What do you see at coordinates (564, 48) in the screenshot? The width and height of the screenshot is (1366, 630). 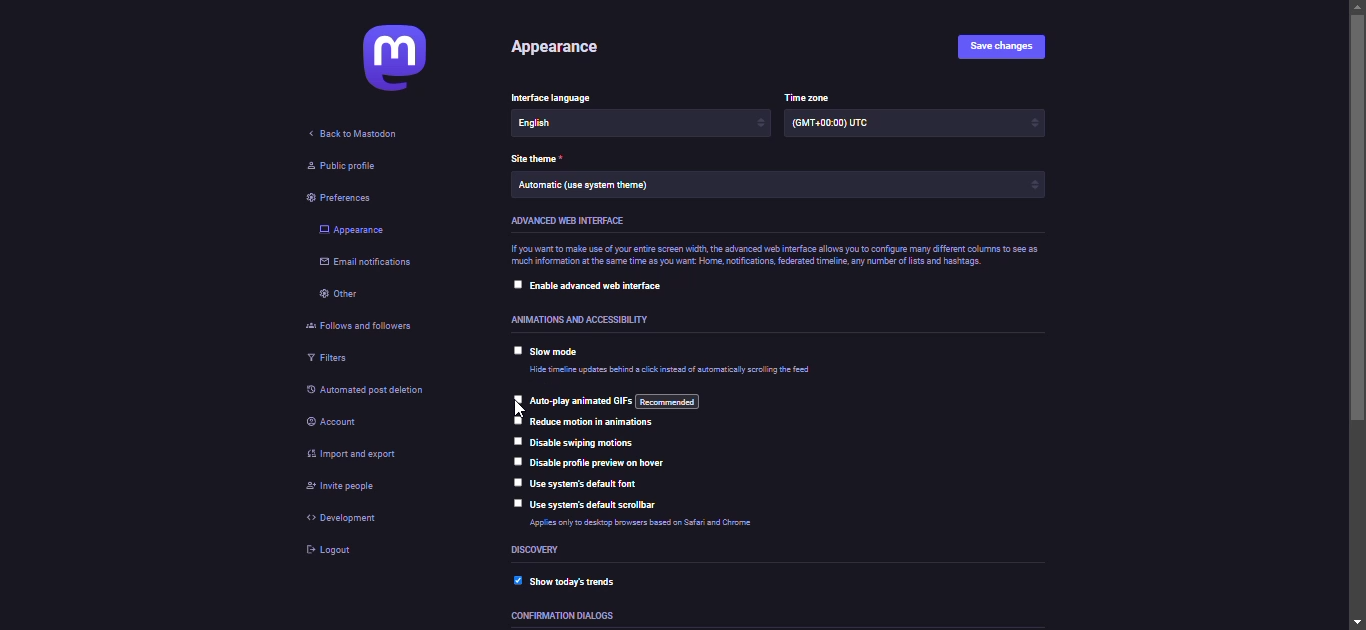 I see `appearance` at bounding box center [564, 48].